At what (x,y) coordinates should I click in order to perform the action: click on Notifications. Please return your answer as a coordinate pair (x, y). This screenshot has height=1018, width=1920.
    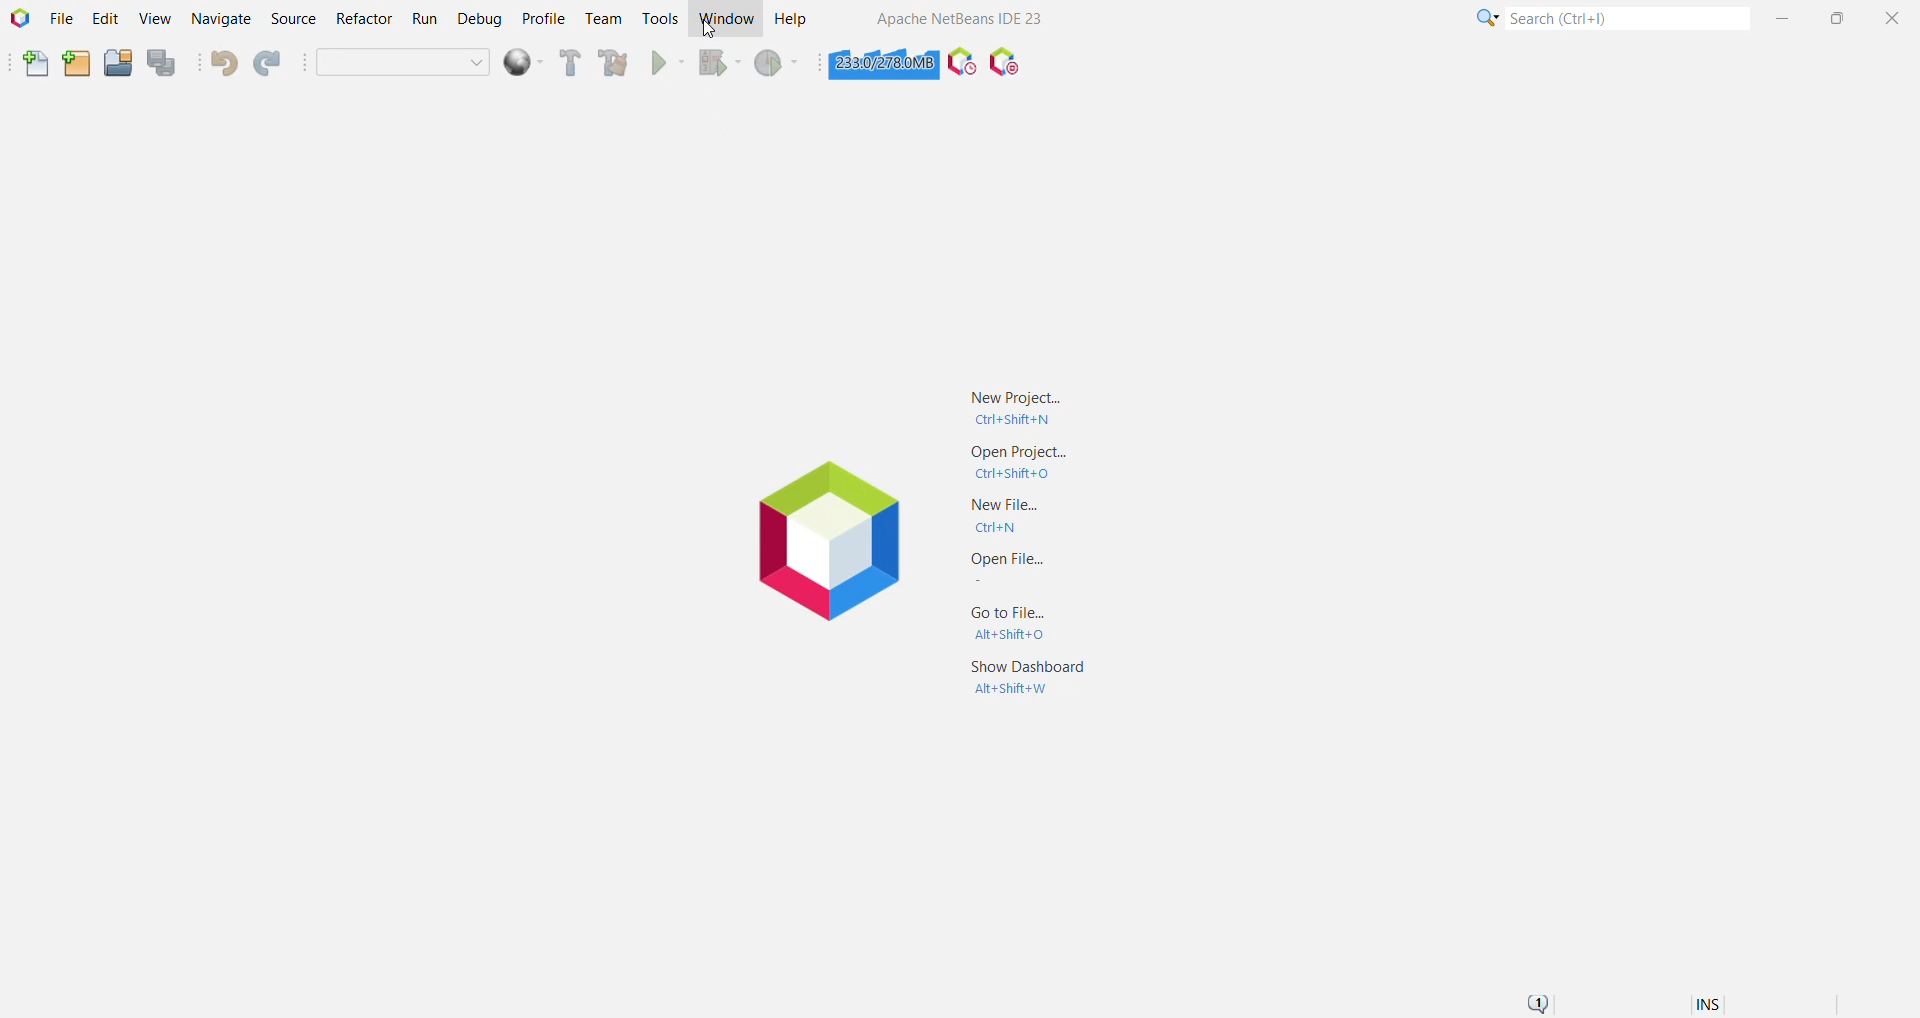
    Looking at the image, I should click on (1542, 1000).